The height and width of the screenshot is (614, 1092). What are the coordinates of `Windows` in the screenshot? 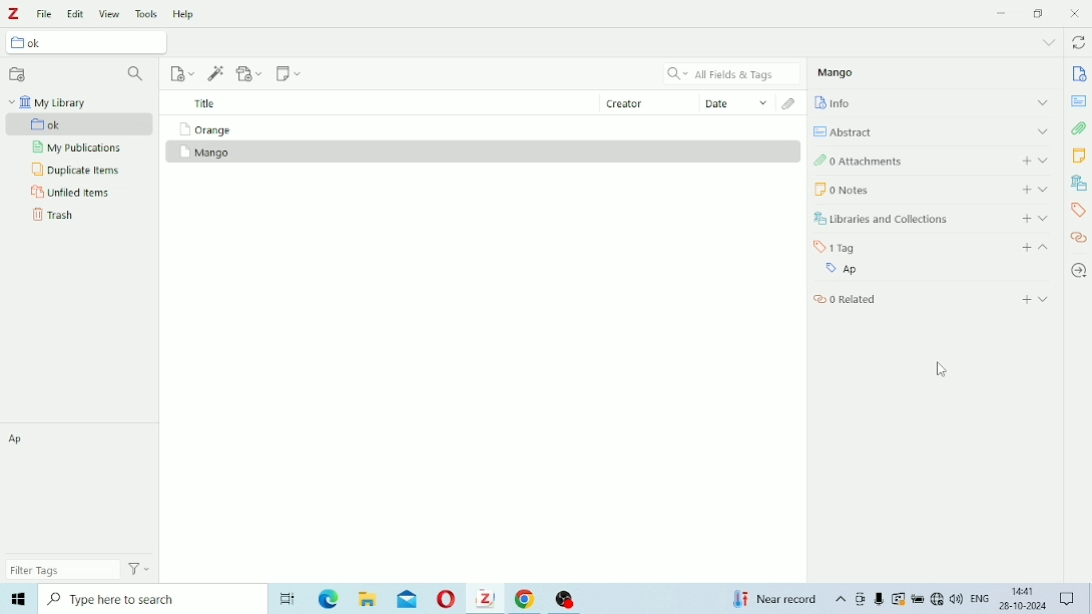 It's located at (18, 597).